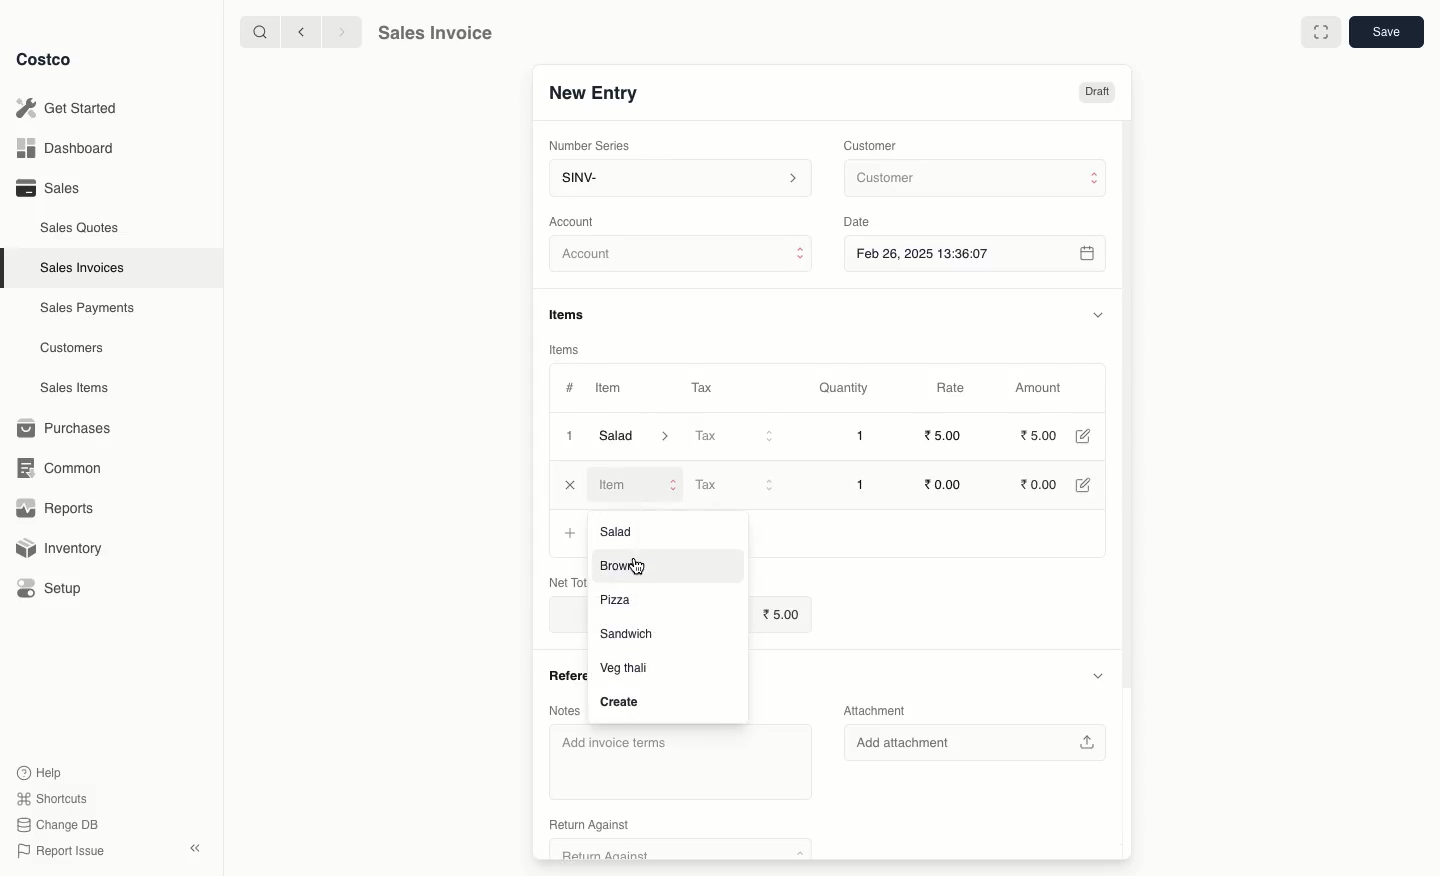  What do you see at coordinates (565, 349) in the screenshot?
I see `Items` at bounding box center [565, 349].